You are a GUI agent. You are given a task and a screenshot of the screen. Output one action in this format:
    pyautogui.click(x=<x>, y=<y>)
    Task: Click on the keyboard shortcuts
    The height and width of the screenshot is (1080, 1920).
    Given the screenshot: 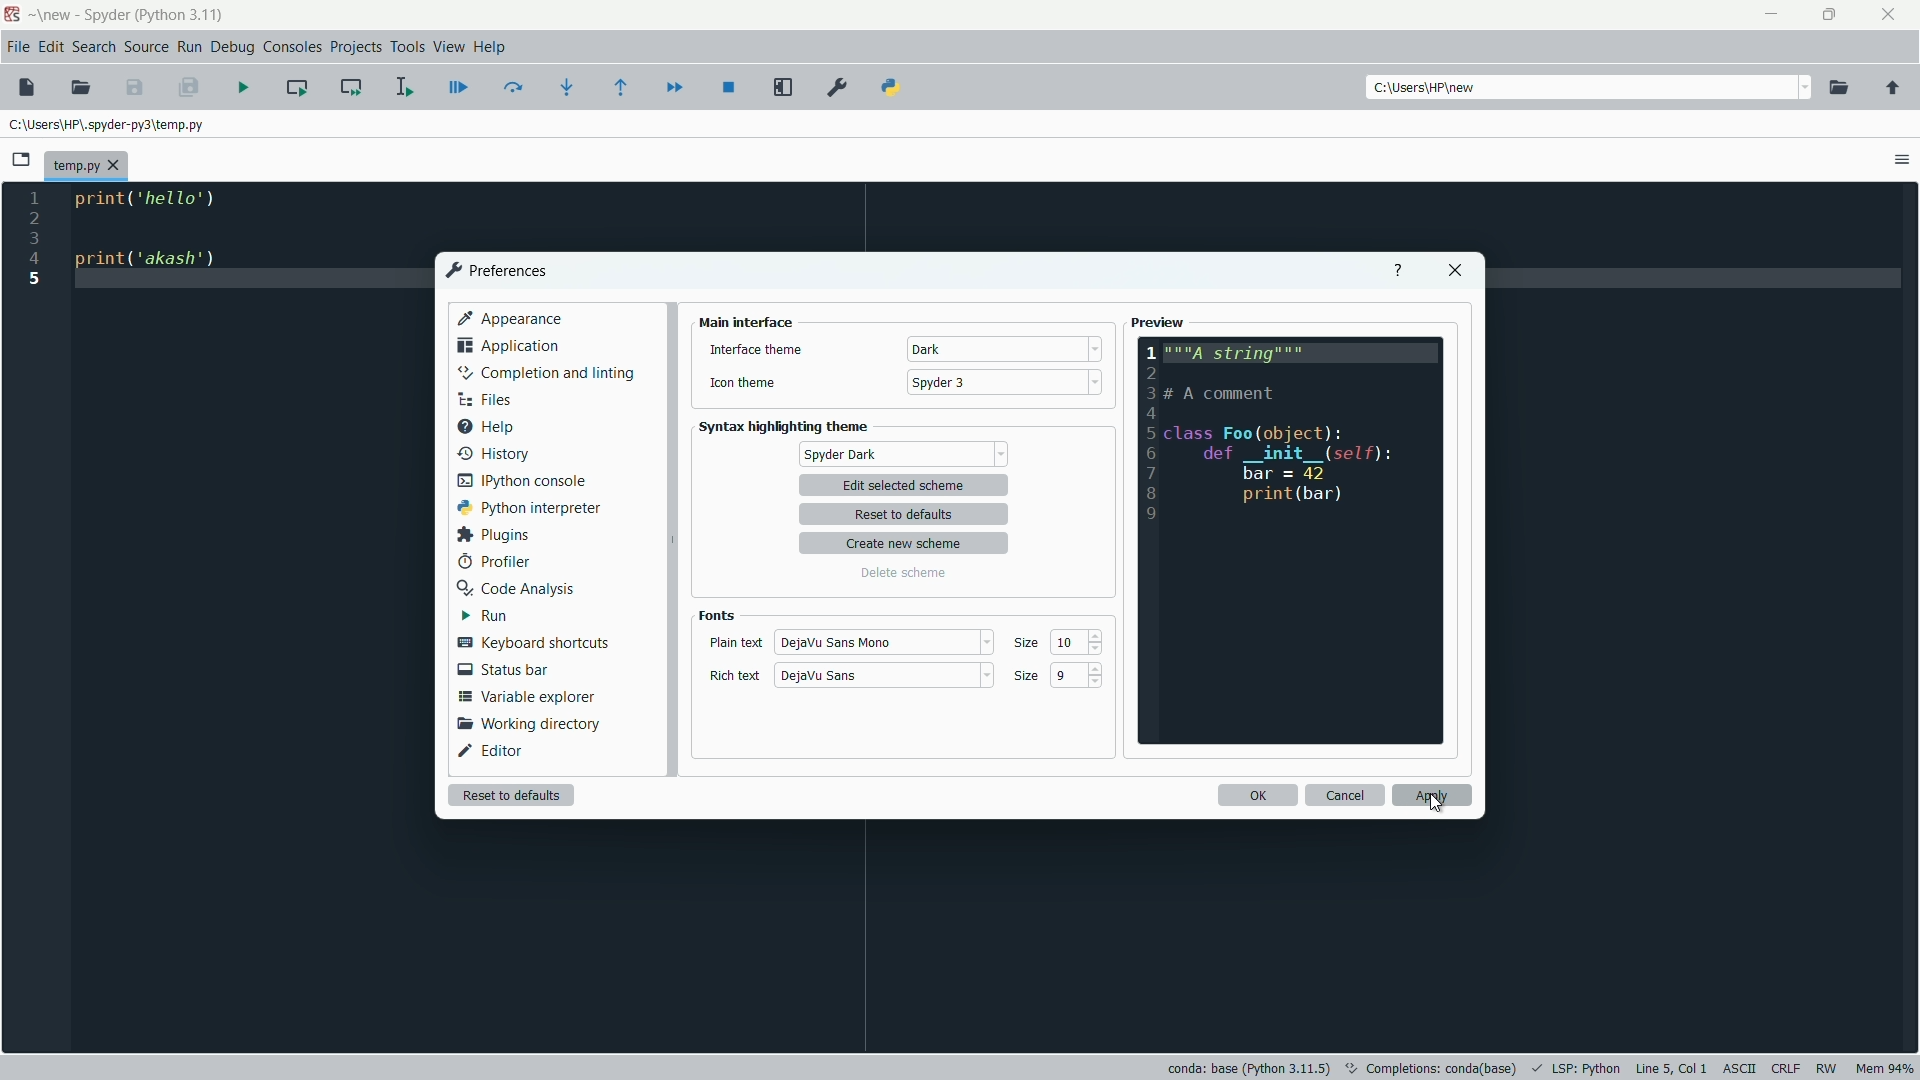 What is the action you would take?
    pyautogui.click(x=531, y=644)
    